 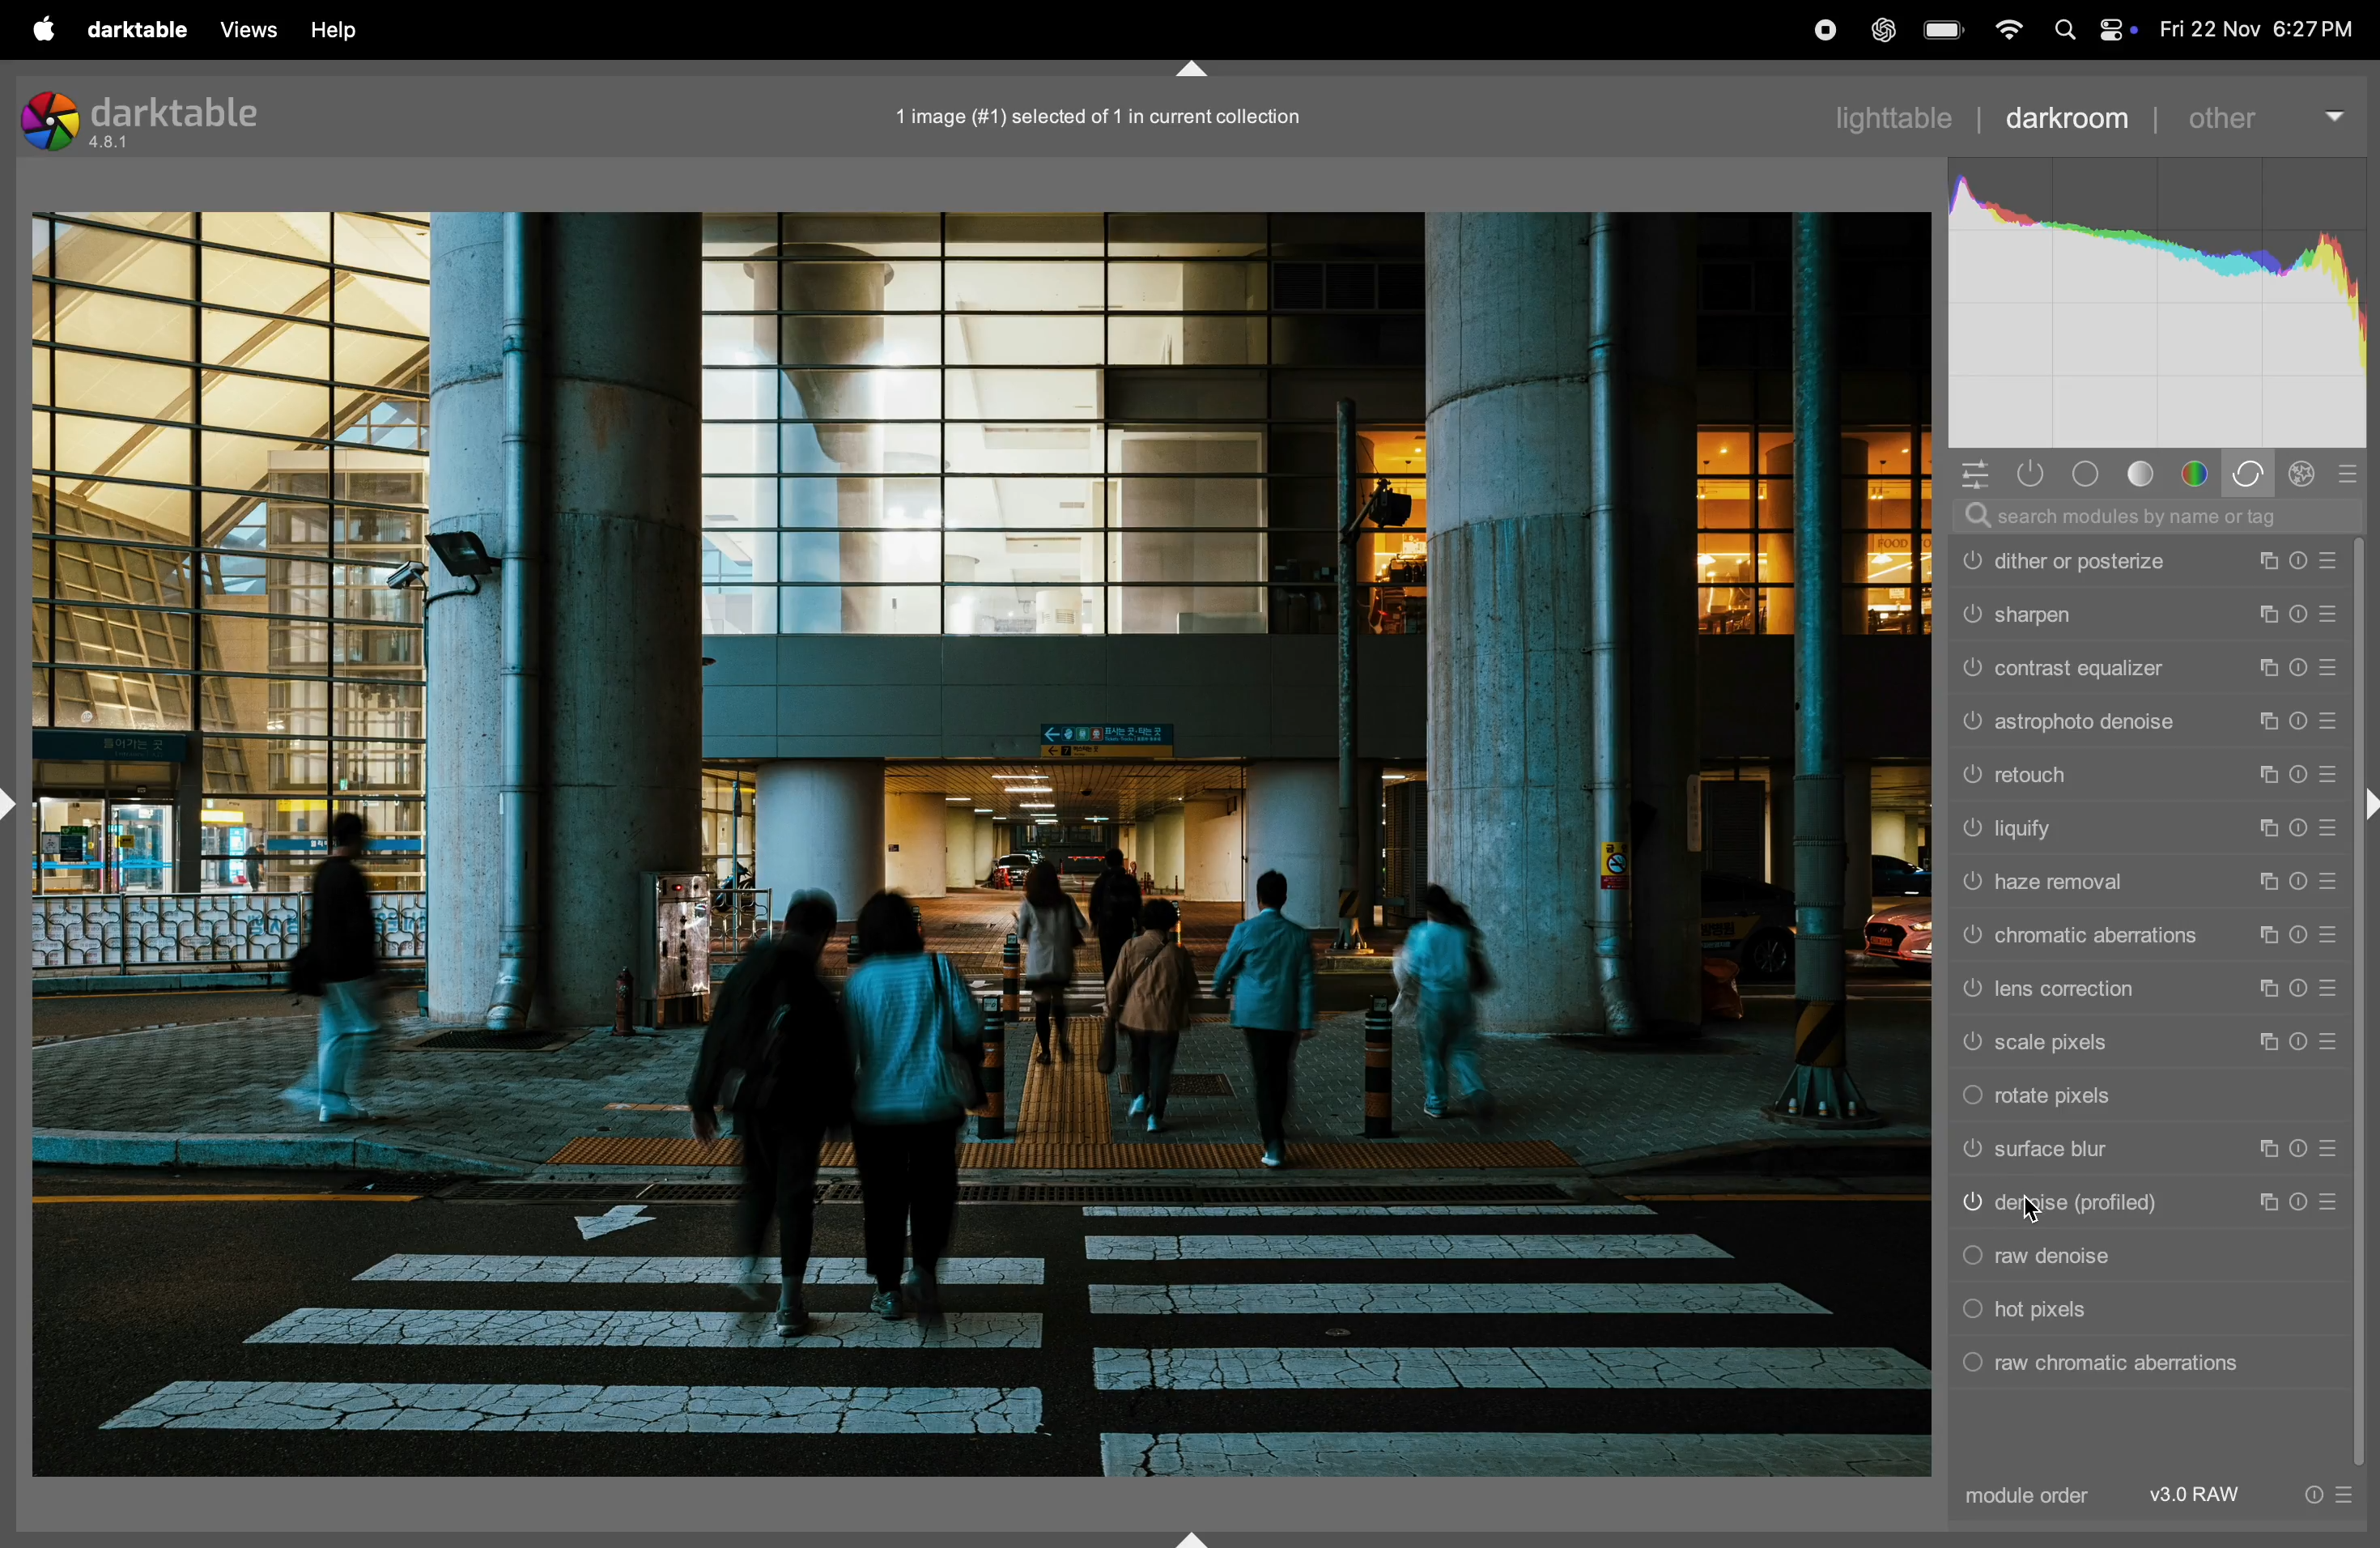 What do you see at coordinates (2260, 115) in the screenshot?
I see `other` at bounding box center [2260, 115].